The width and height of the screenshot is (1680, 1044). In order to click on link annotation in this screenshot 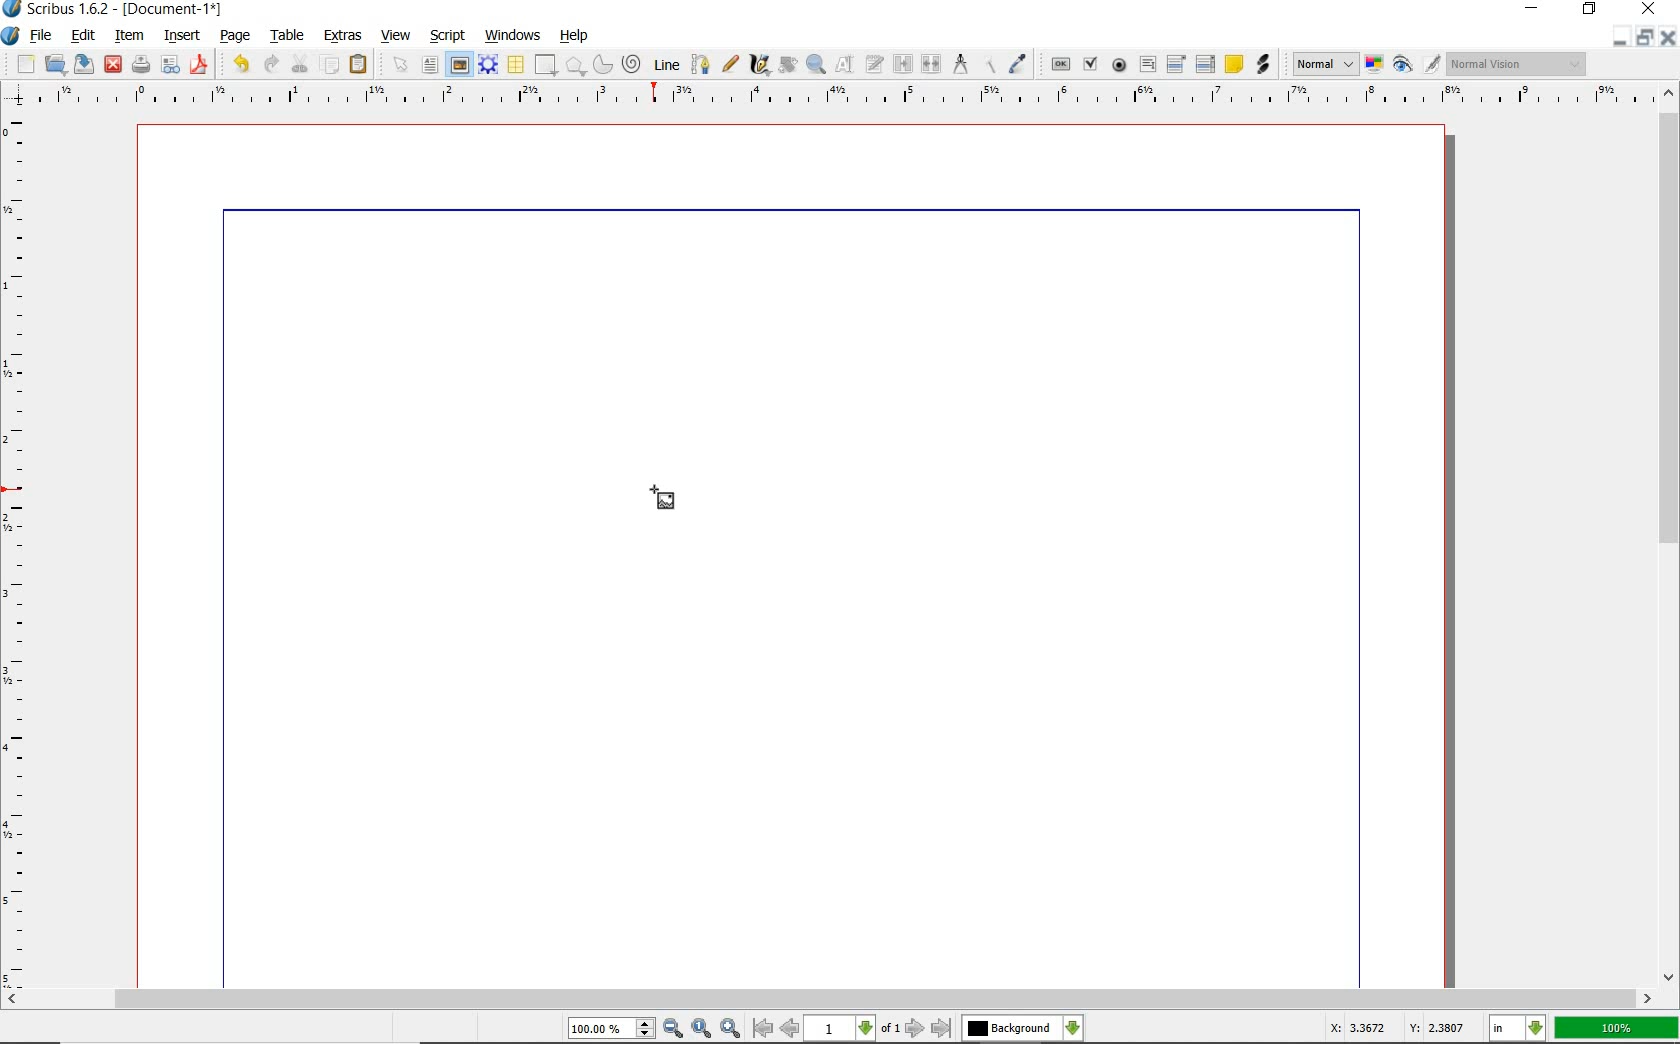, I will do `click(1263, 66)`.